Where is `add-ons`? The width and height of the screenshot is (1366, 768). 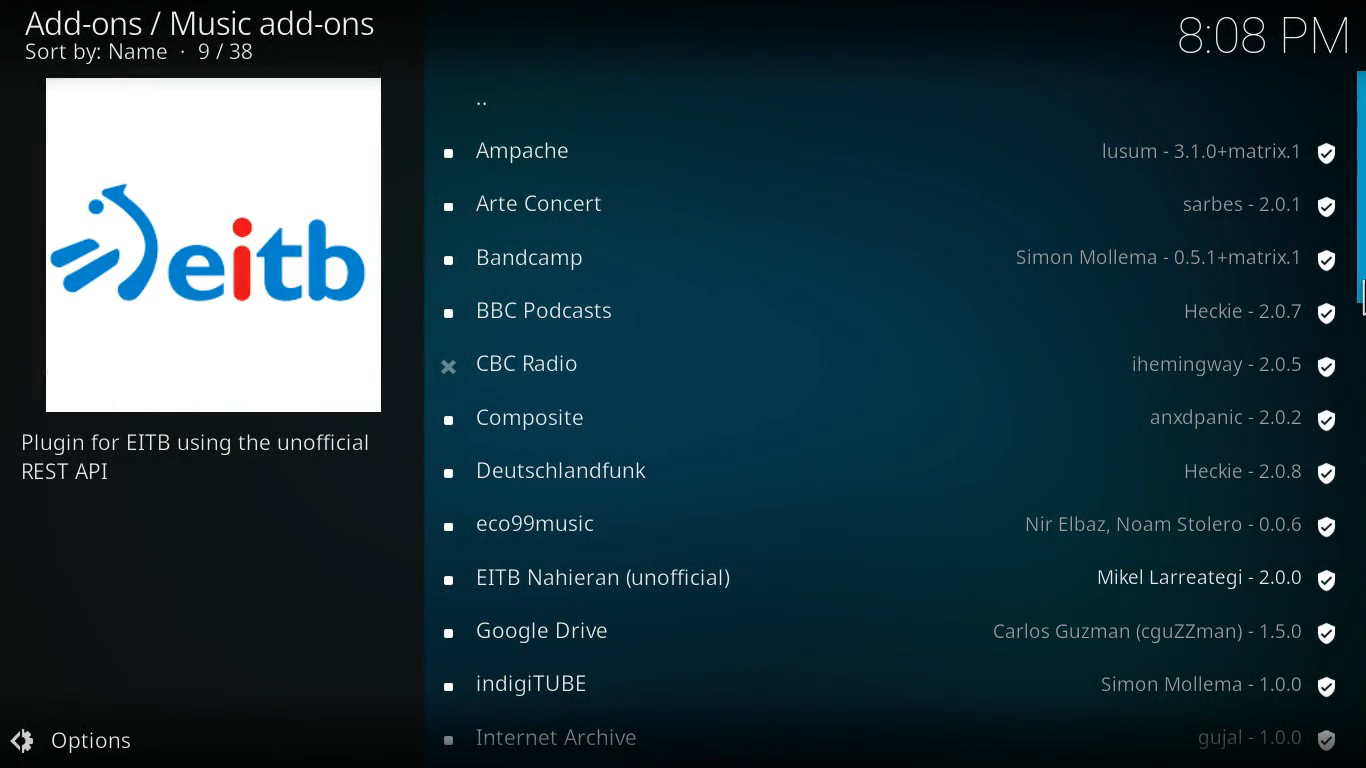
add-ons is located at coordinates (565, 473).